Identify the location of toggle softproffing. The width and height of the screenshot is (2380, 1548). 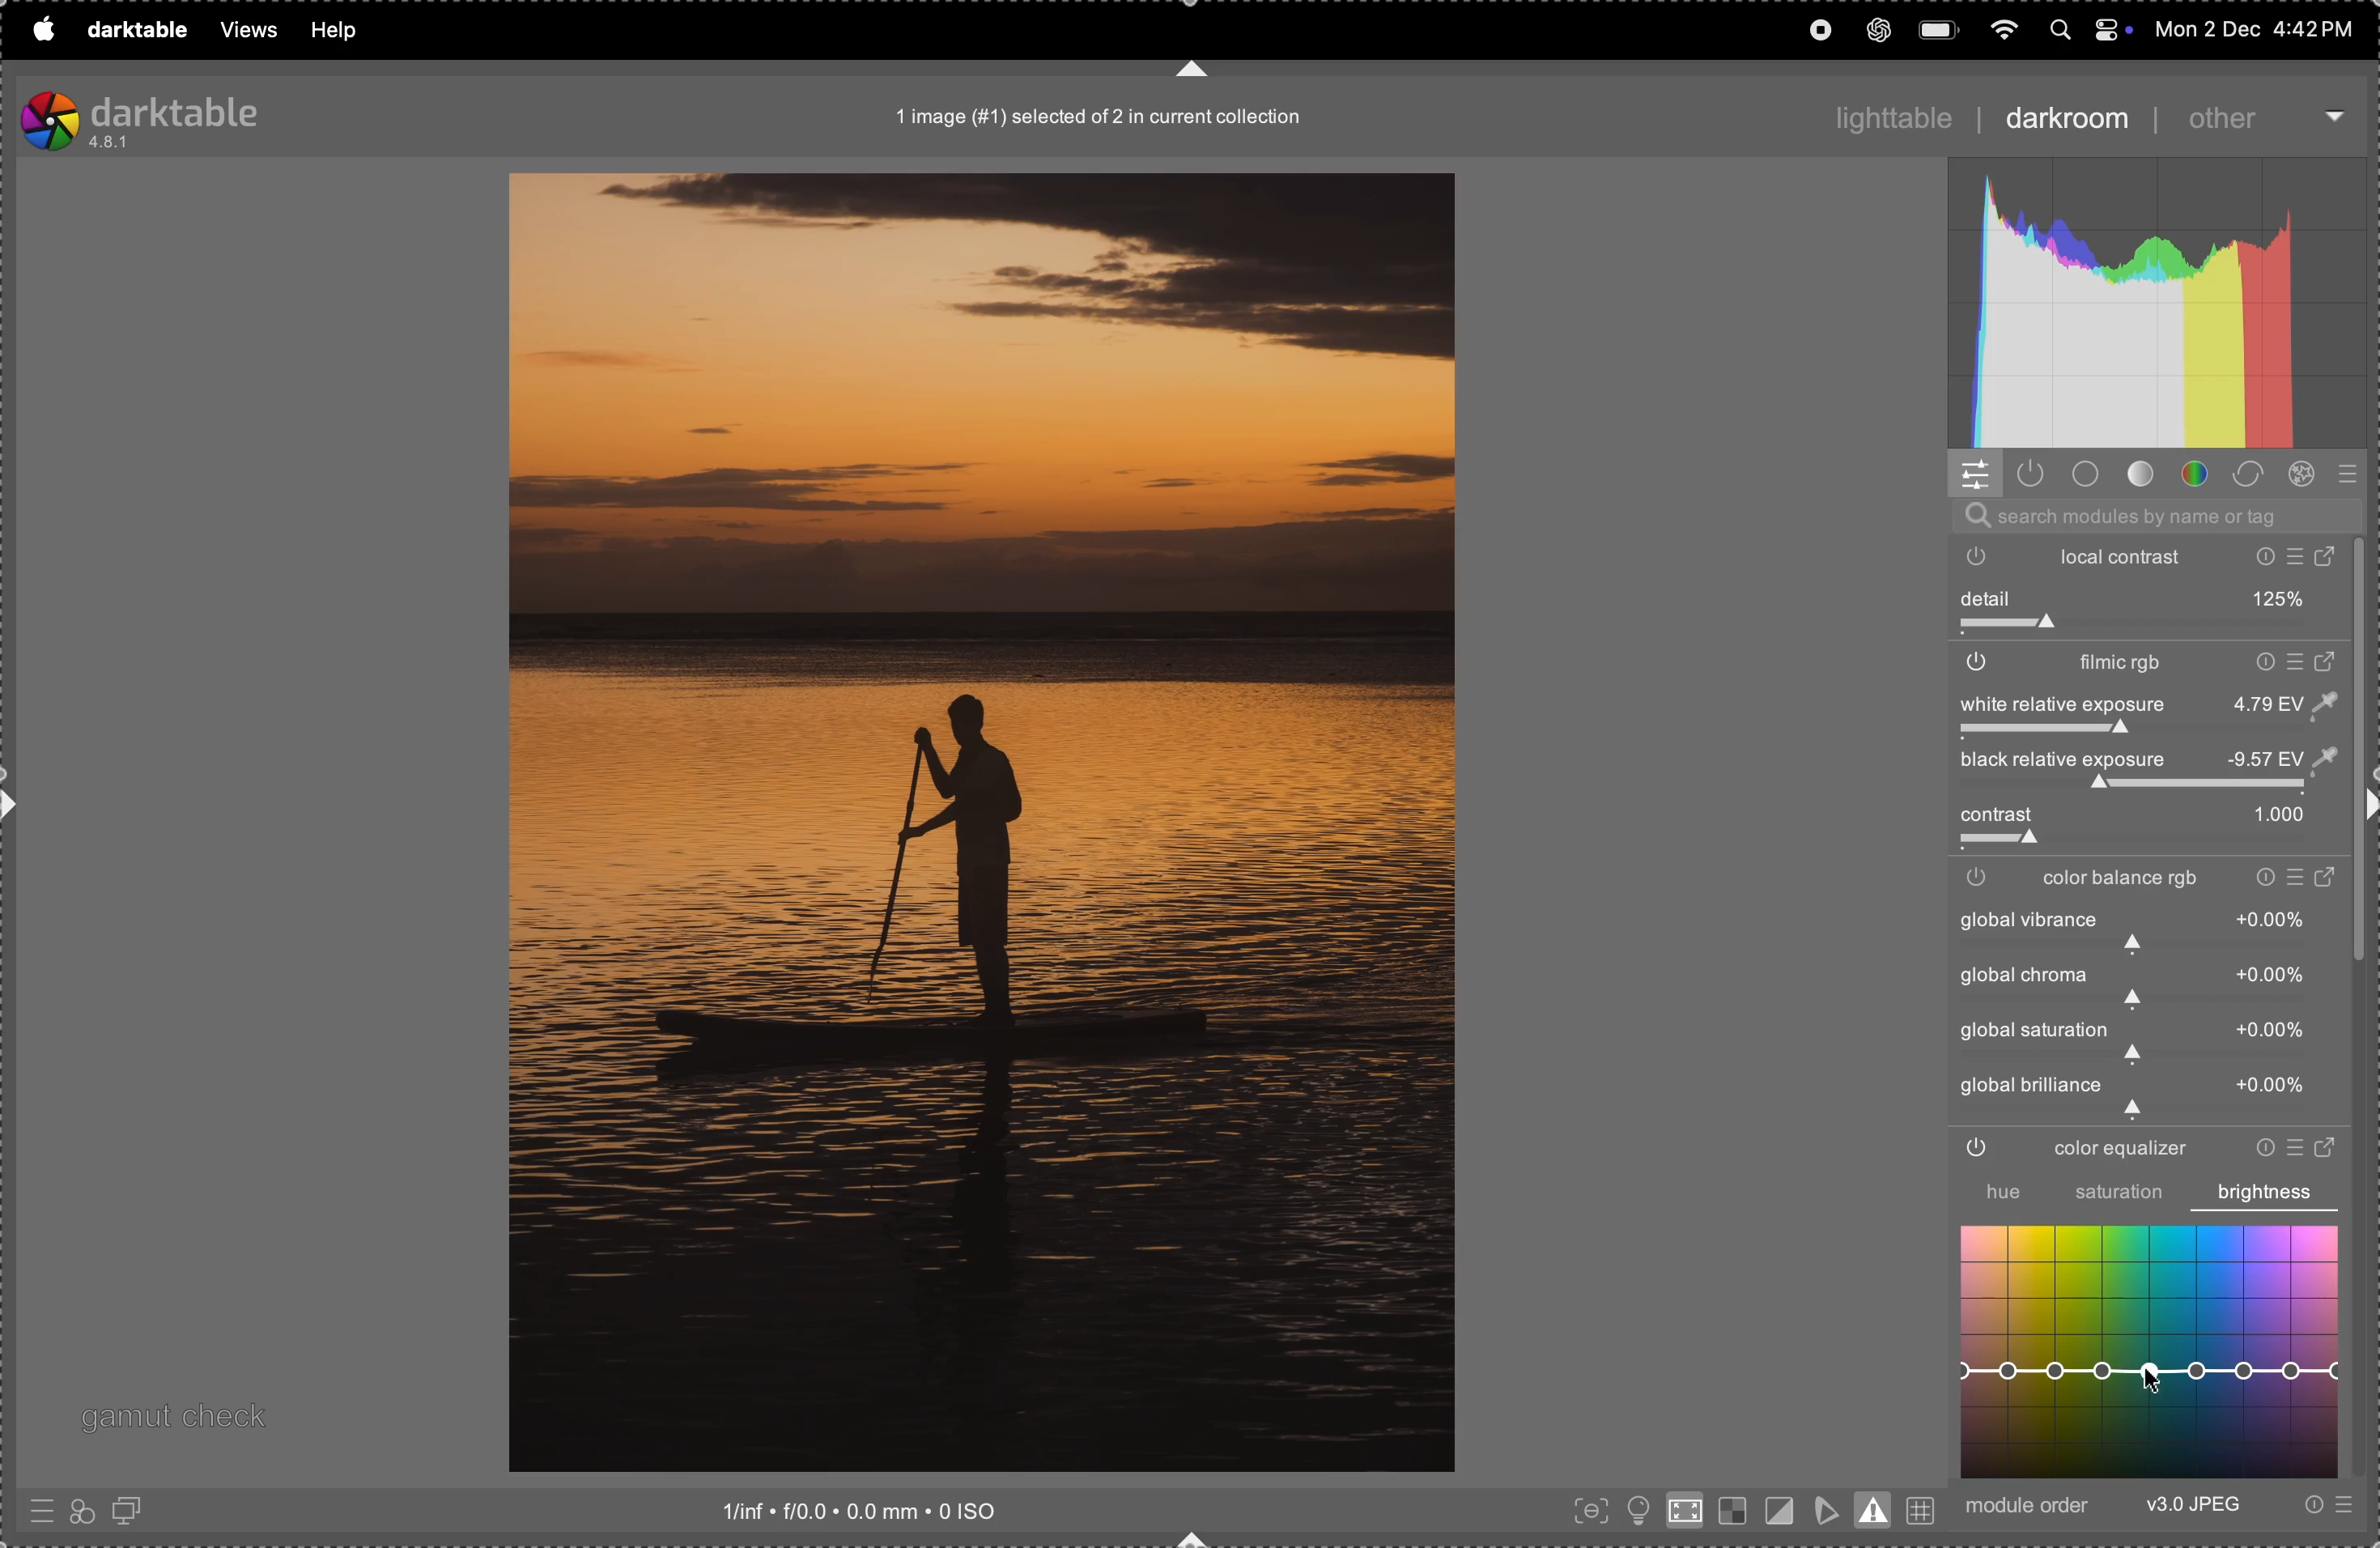
(1826, 1507).